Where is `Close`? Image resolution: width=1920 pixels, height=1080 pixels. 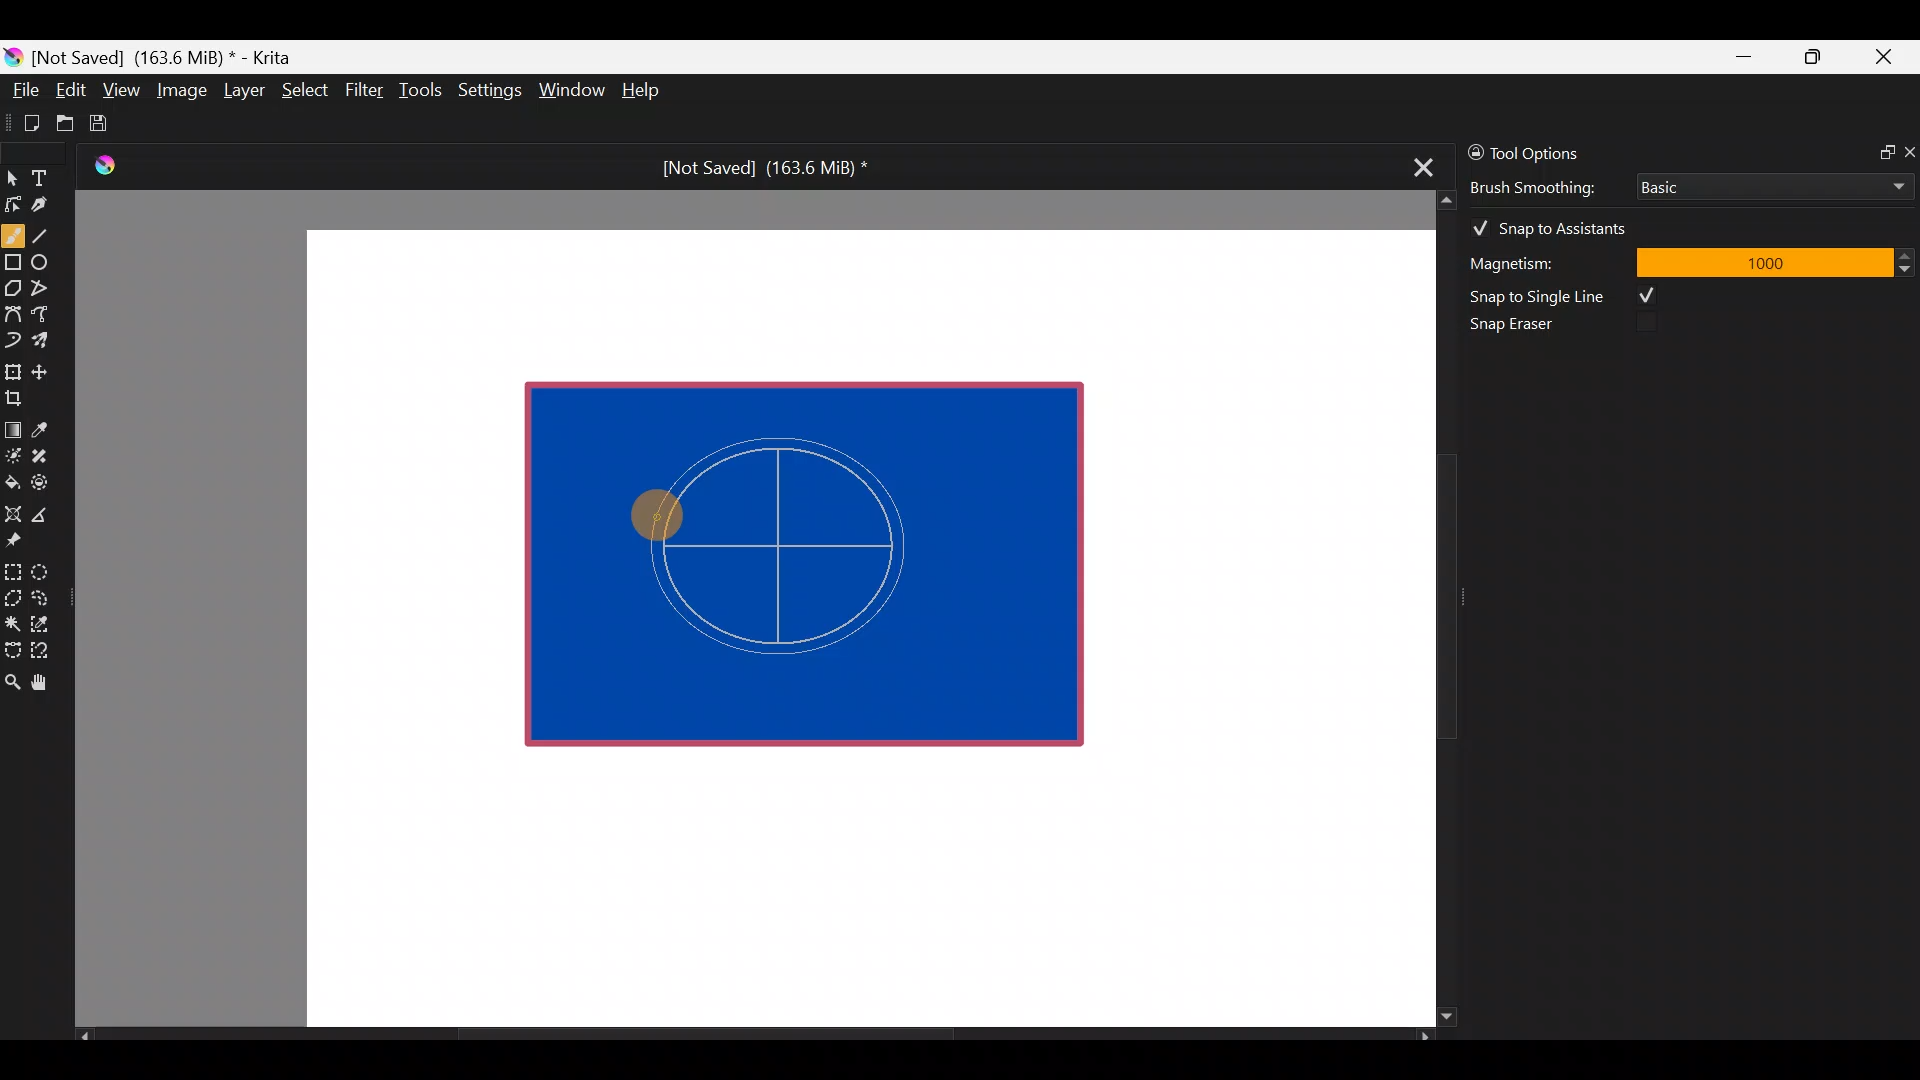
Close is located at coordinates (1885, 61).